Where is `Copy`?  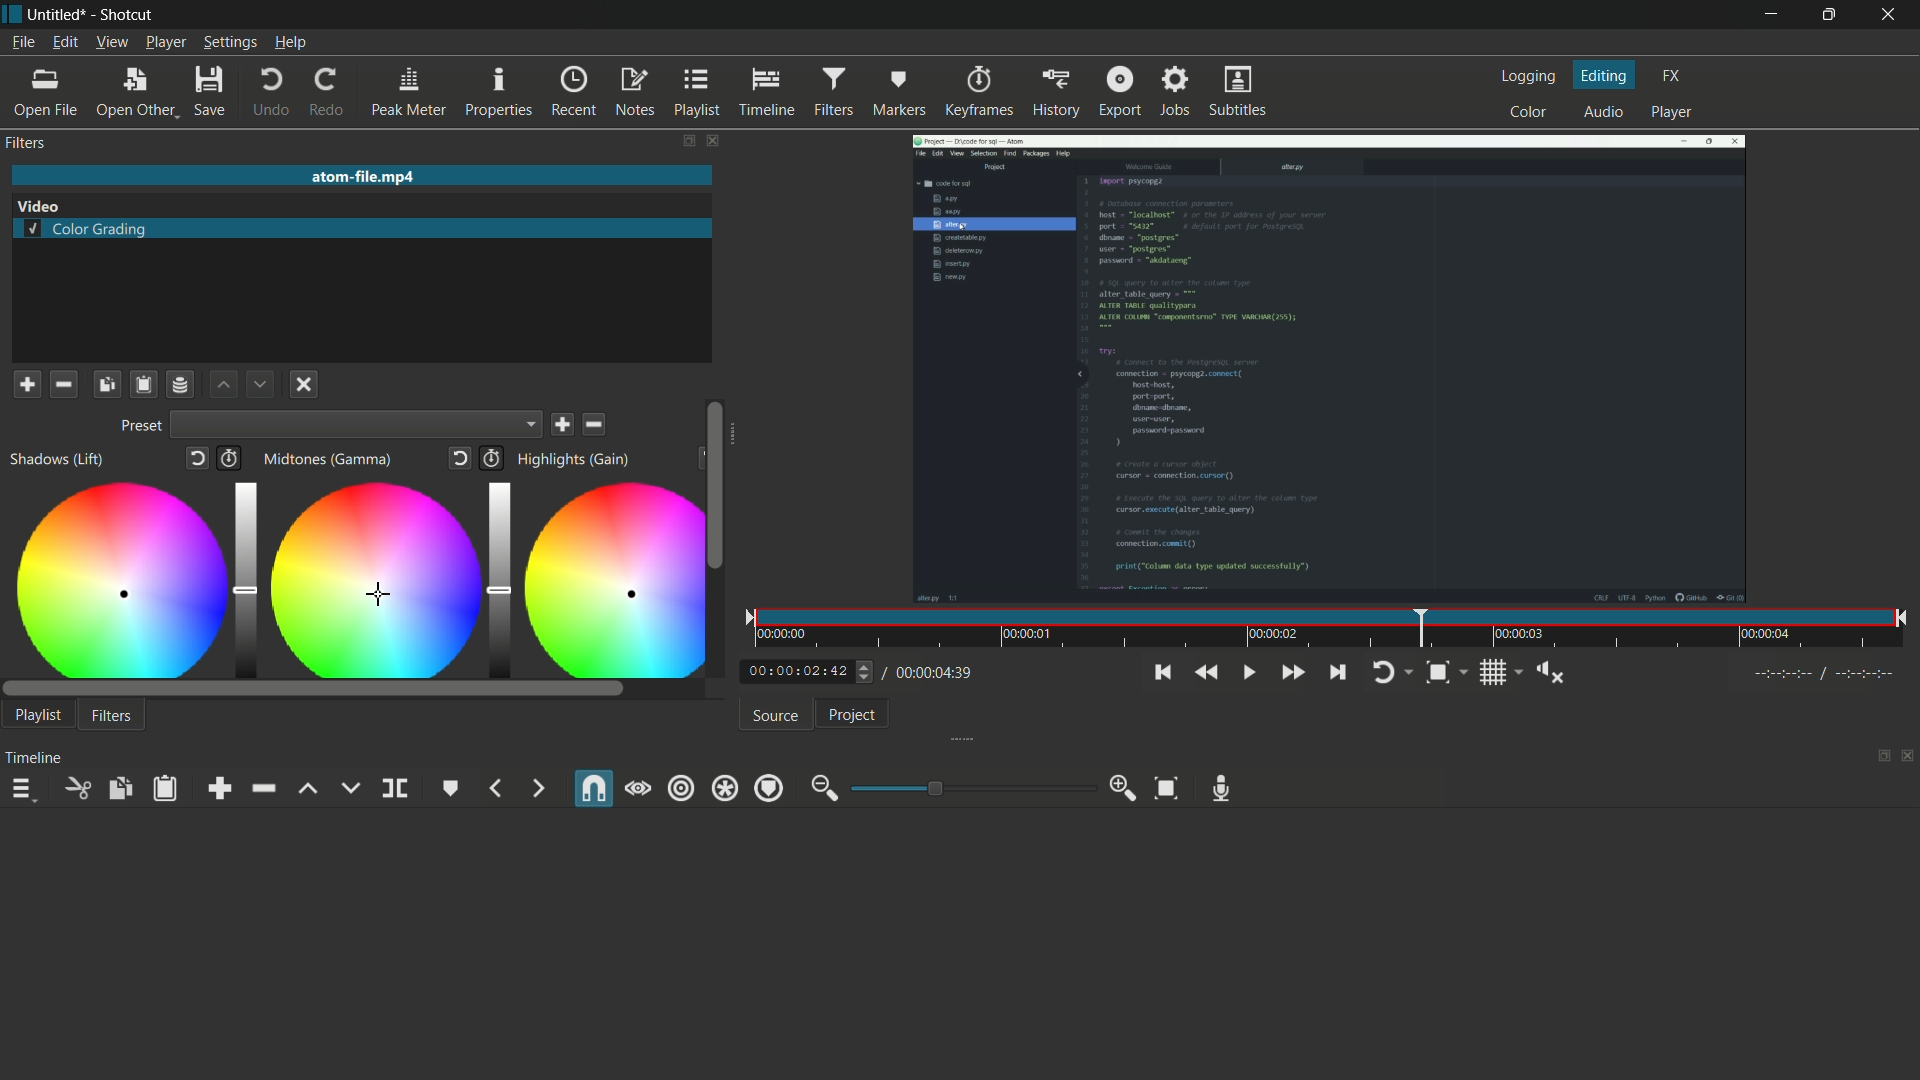 Copy is located at coordinates (107, 383).